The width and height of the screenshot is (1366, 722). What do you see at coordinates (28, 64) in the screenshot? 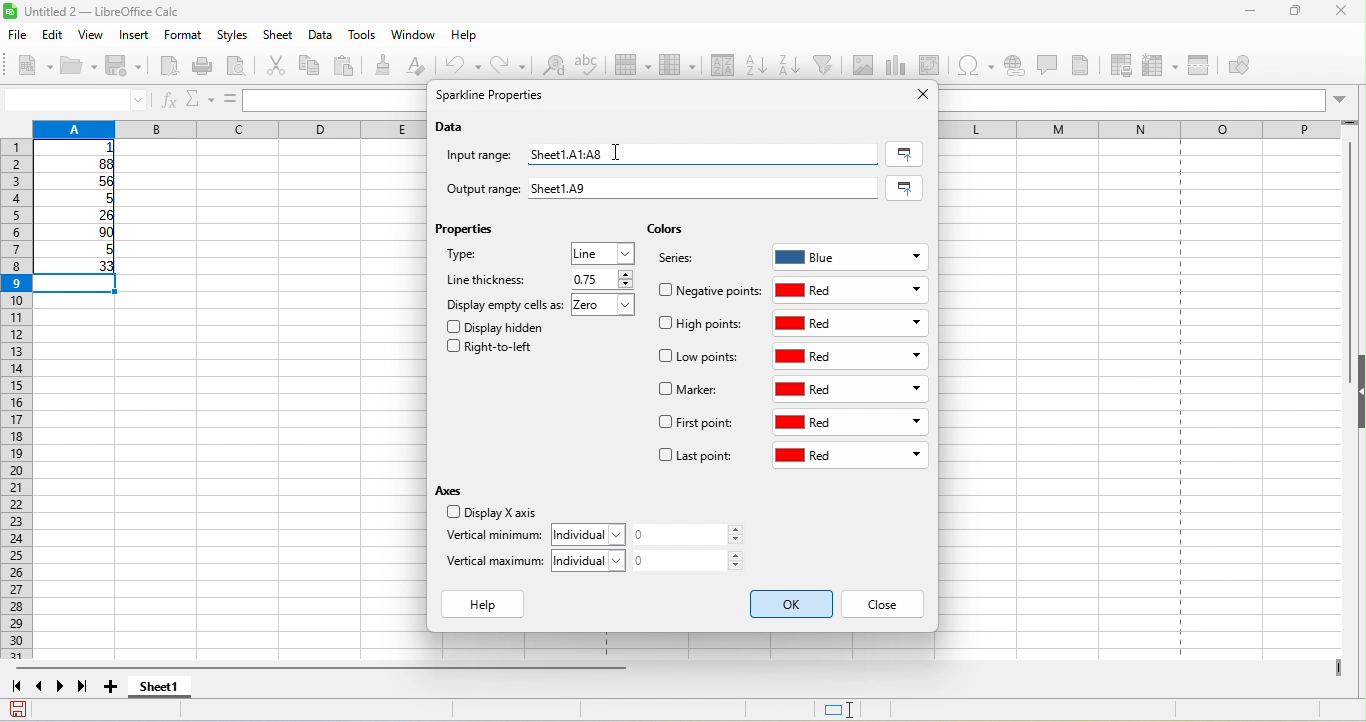
I see `new` at bounding box center [28, 64].